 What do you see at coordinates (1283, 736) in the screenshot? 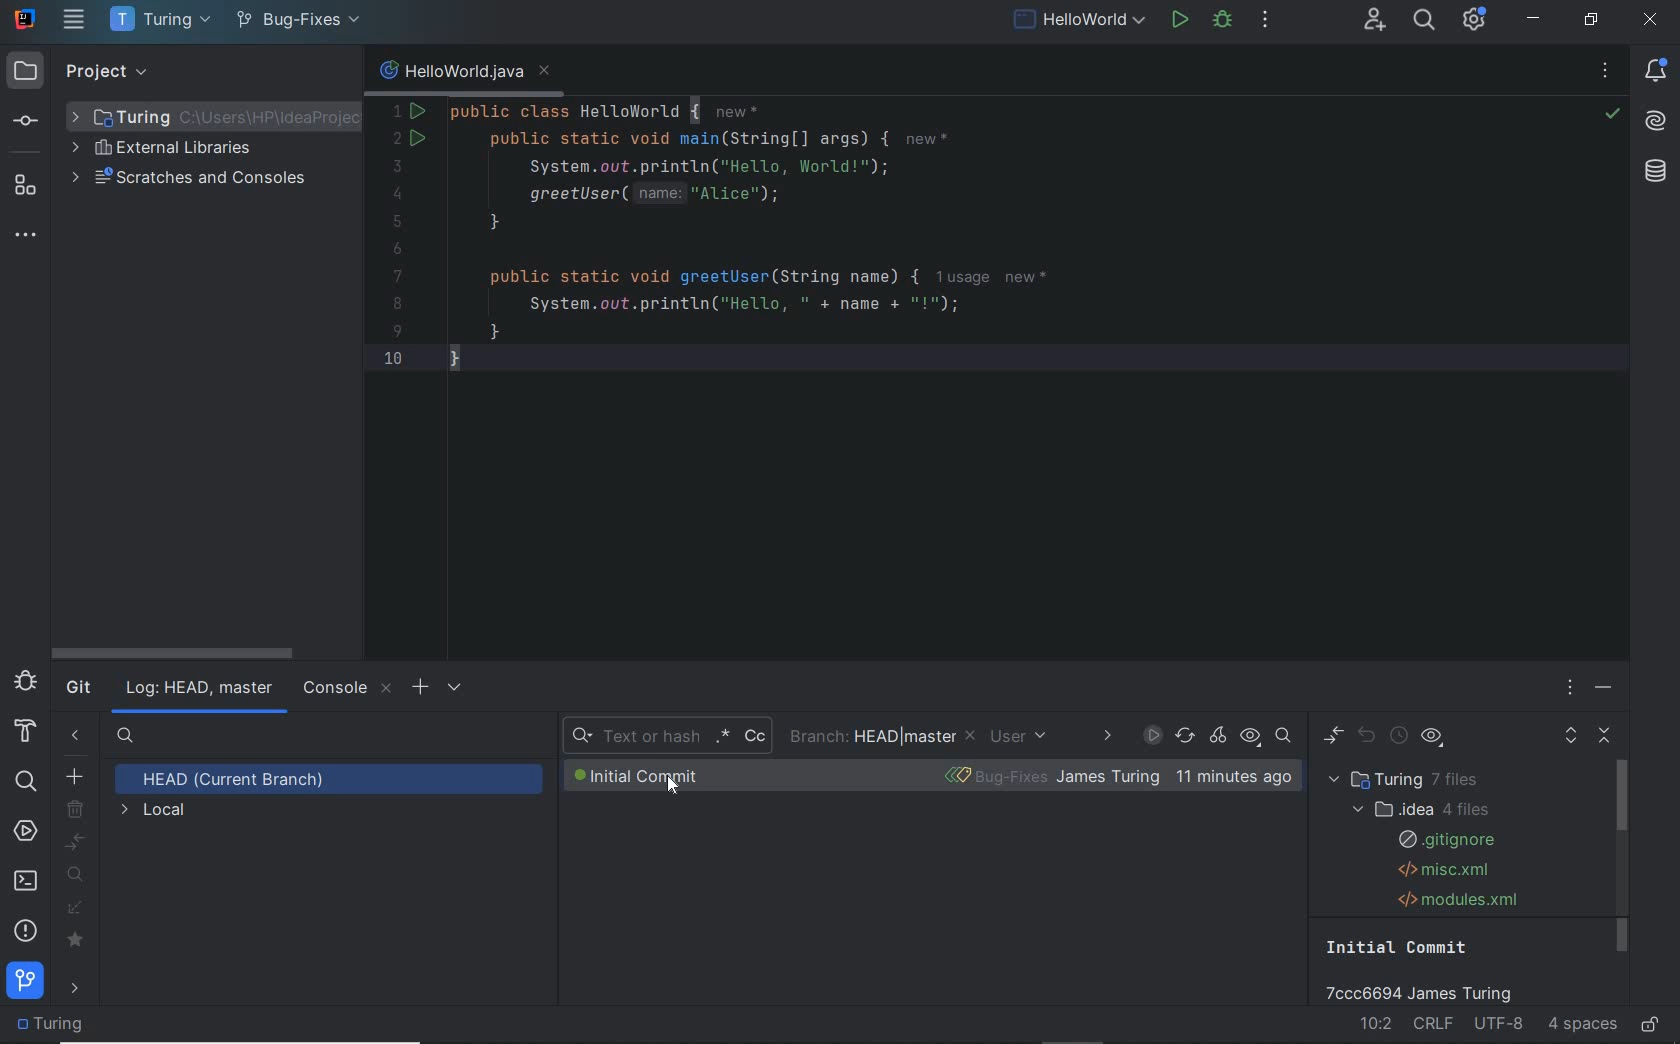
I see `go to hash/branch` at bounding box center [1283, 736].